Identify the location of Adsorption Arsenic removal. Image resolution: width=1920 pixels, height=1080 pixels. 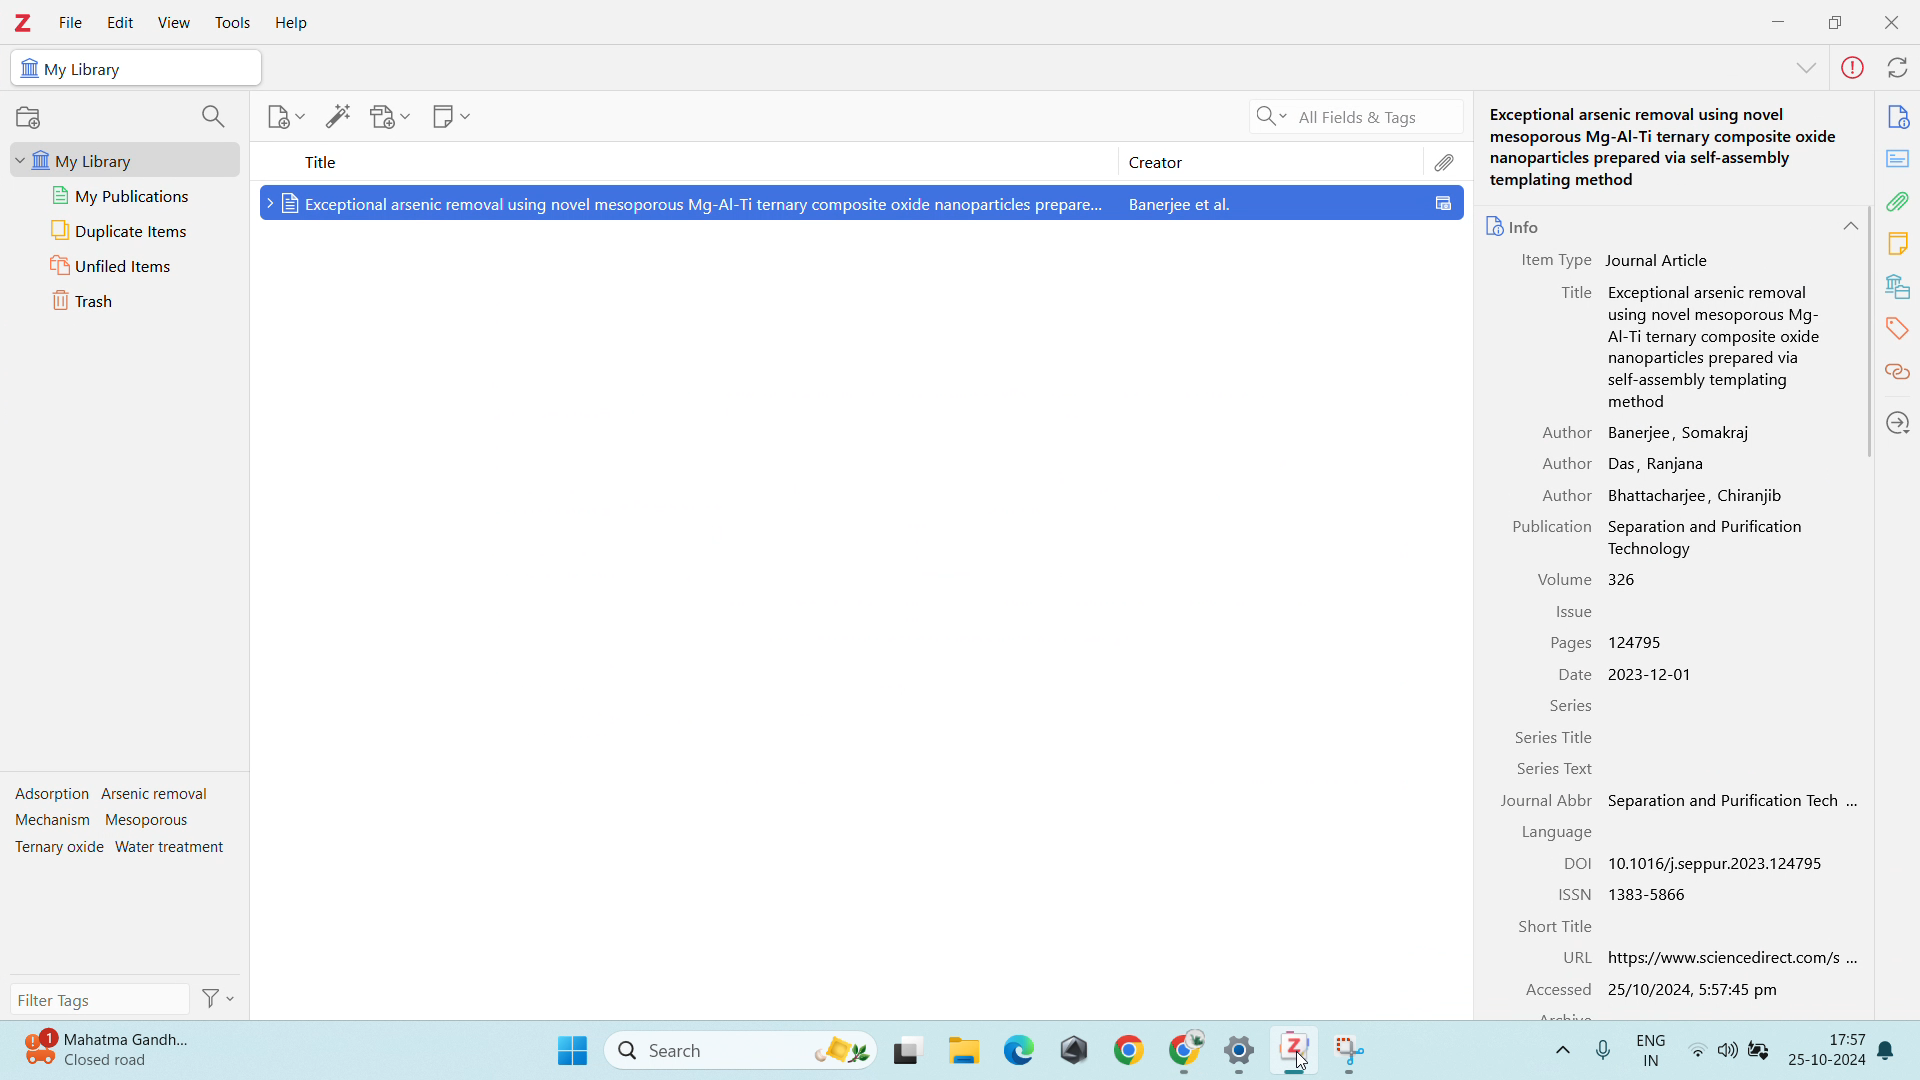
(112, 795).